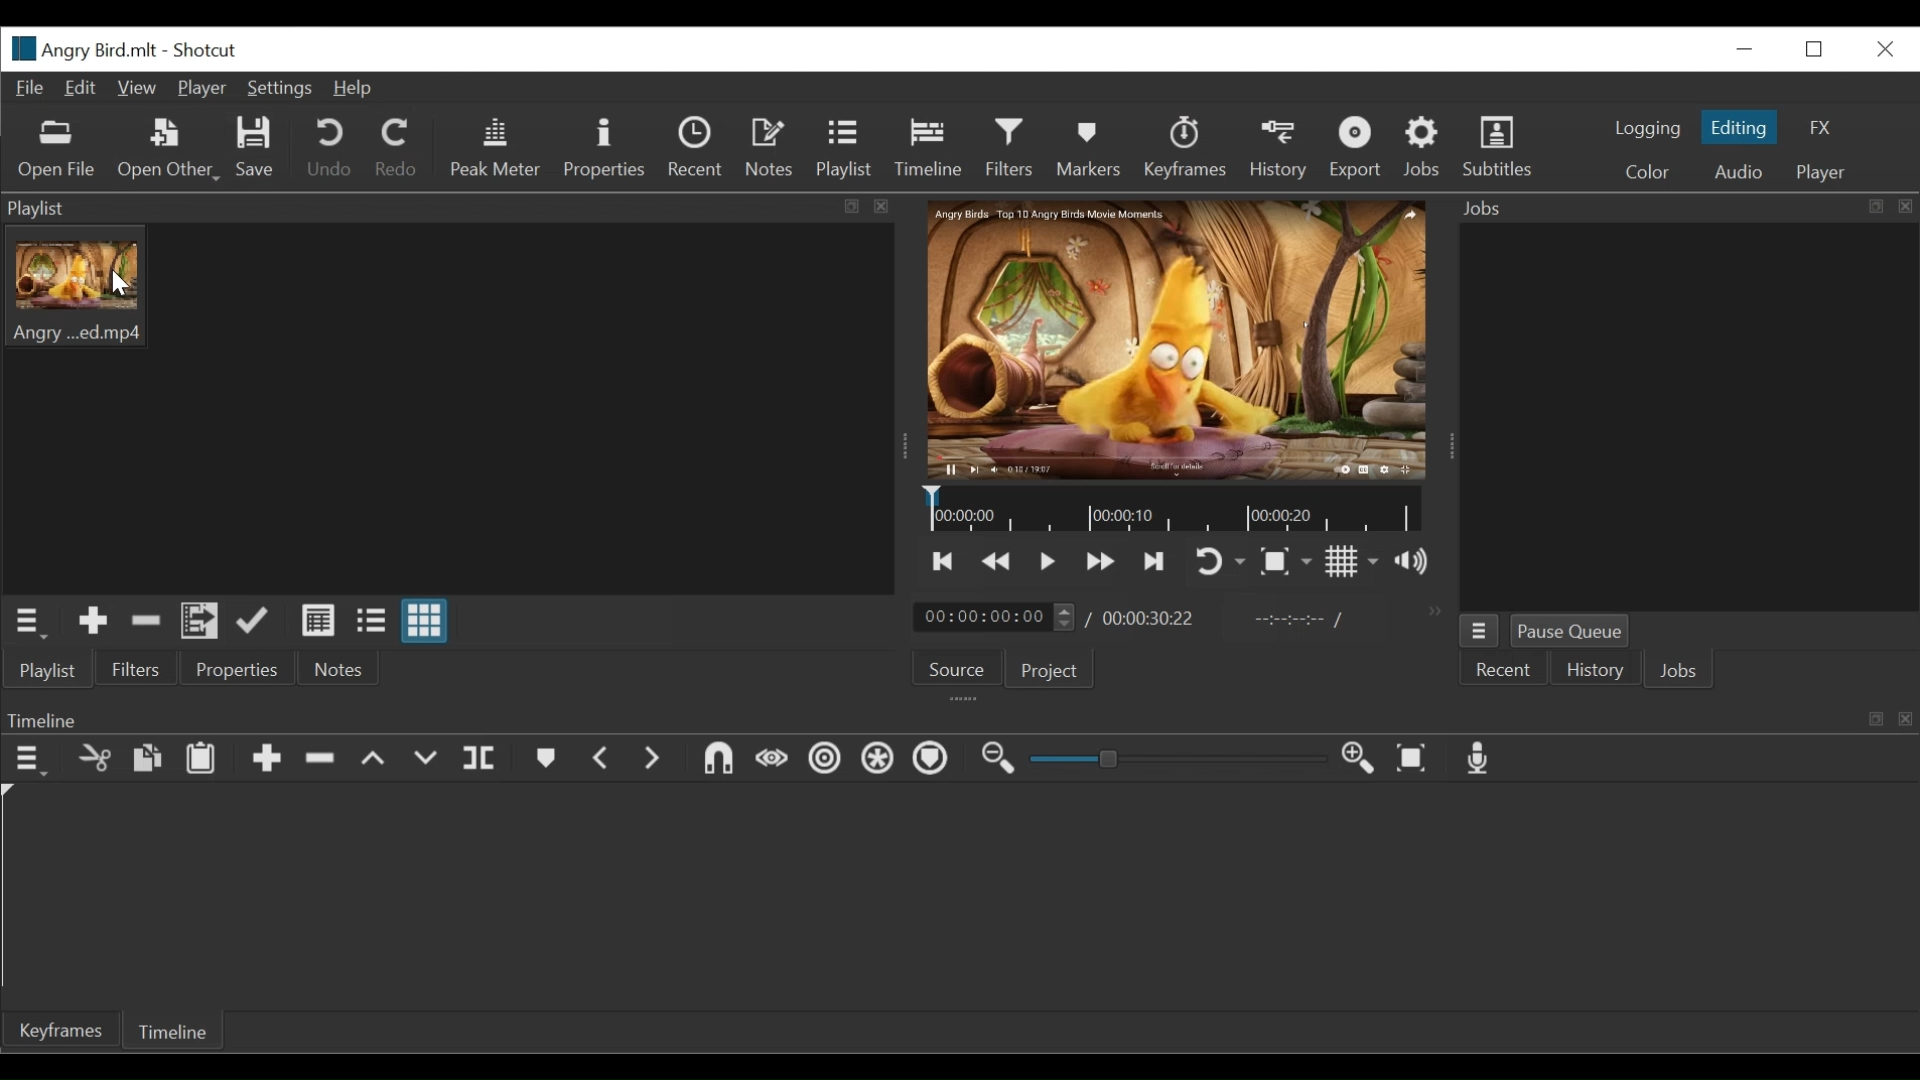 This screenshot has height=1080, width=1920. What do you see at coordinates (945, 561) in the screenshot?
I see `Skip to the next point` at bounding box center [945, 561].